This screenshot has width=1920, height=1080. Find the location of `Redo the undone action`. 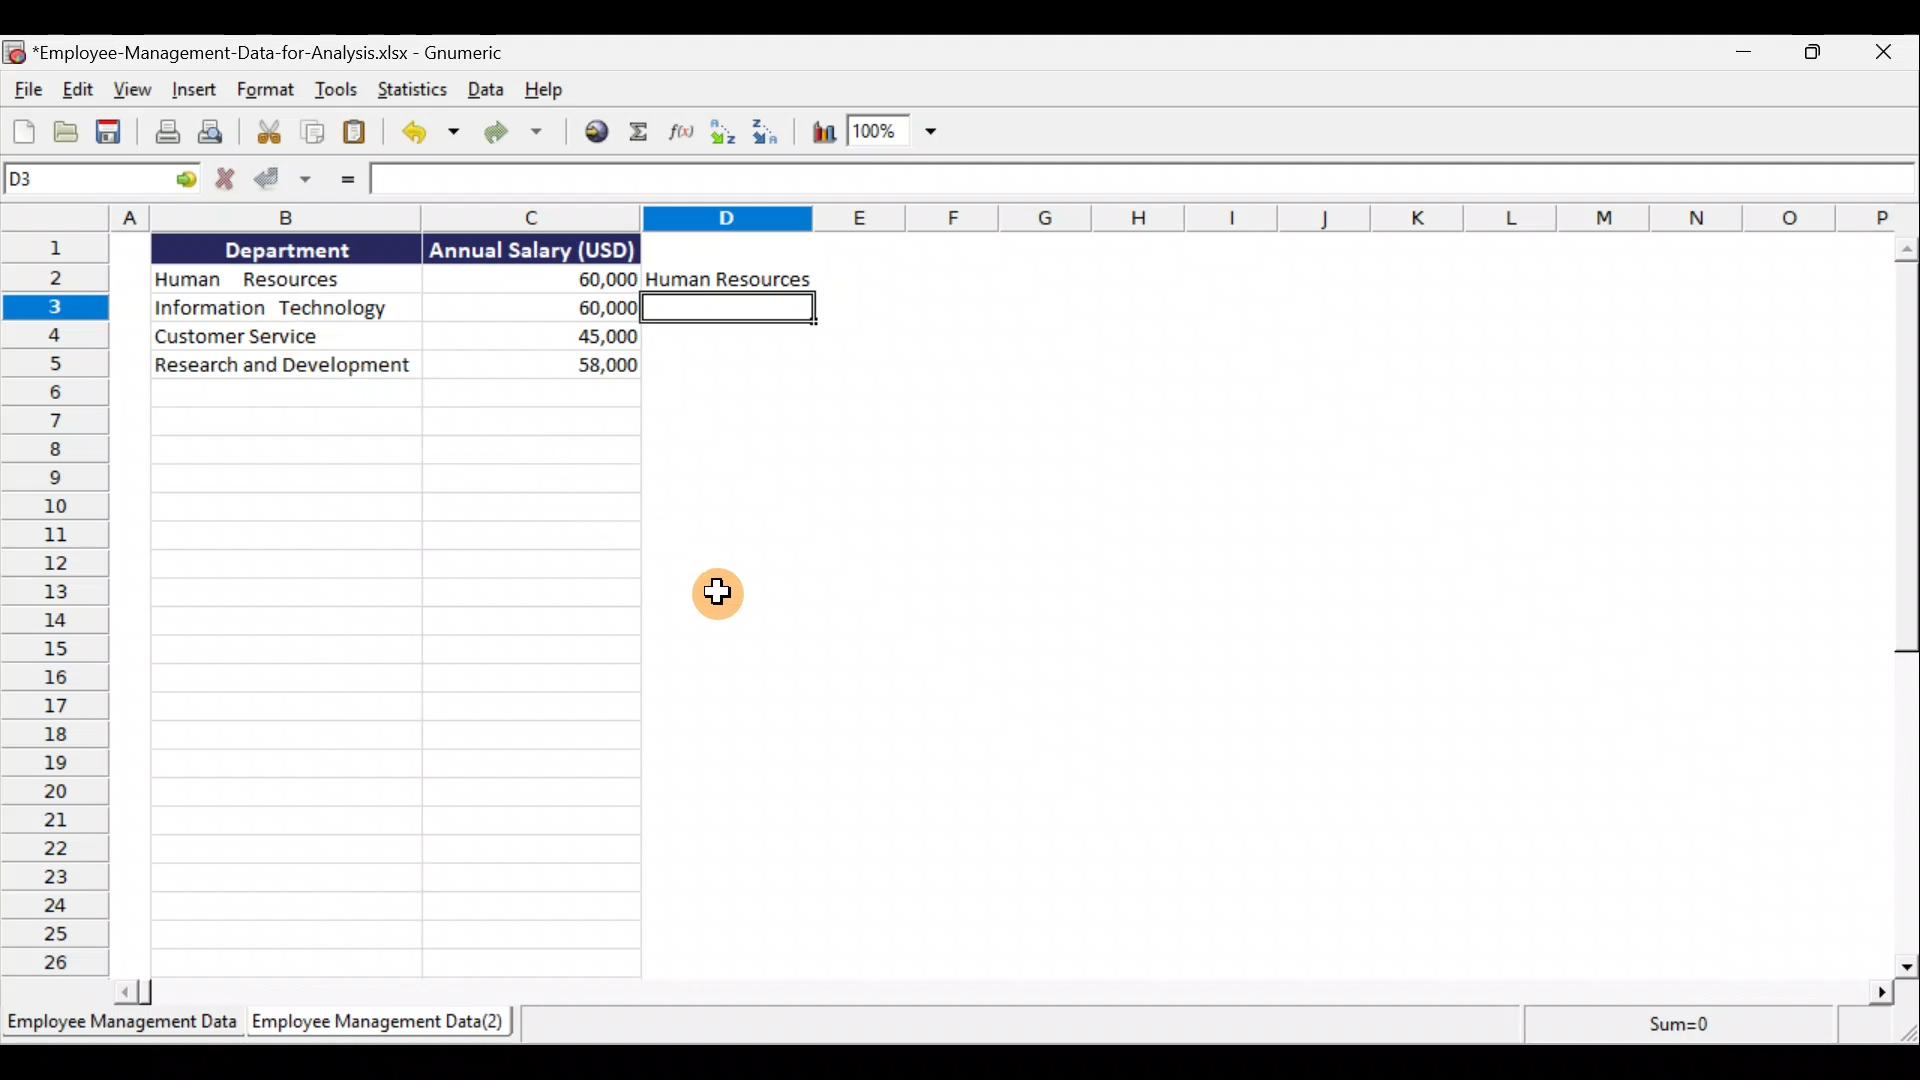

Redo the undone action is located at coordinates (521, 135).